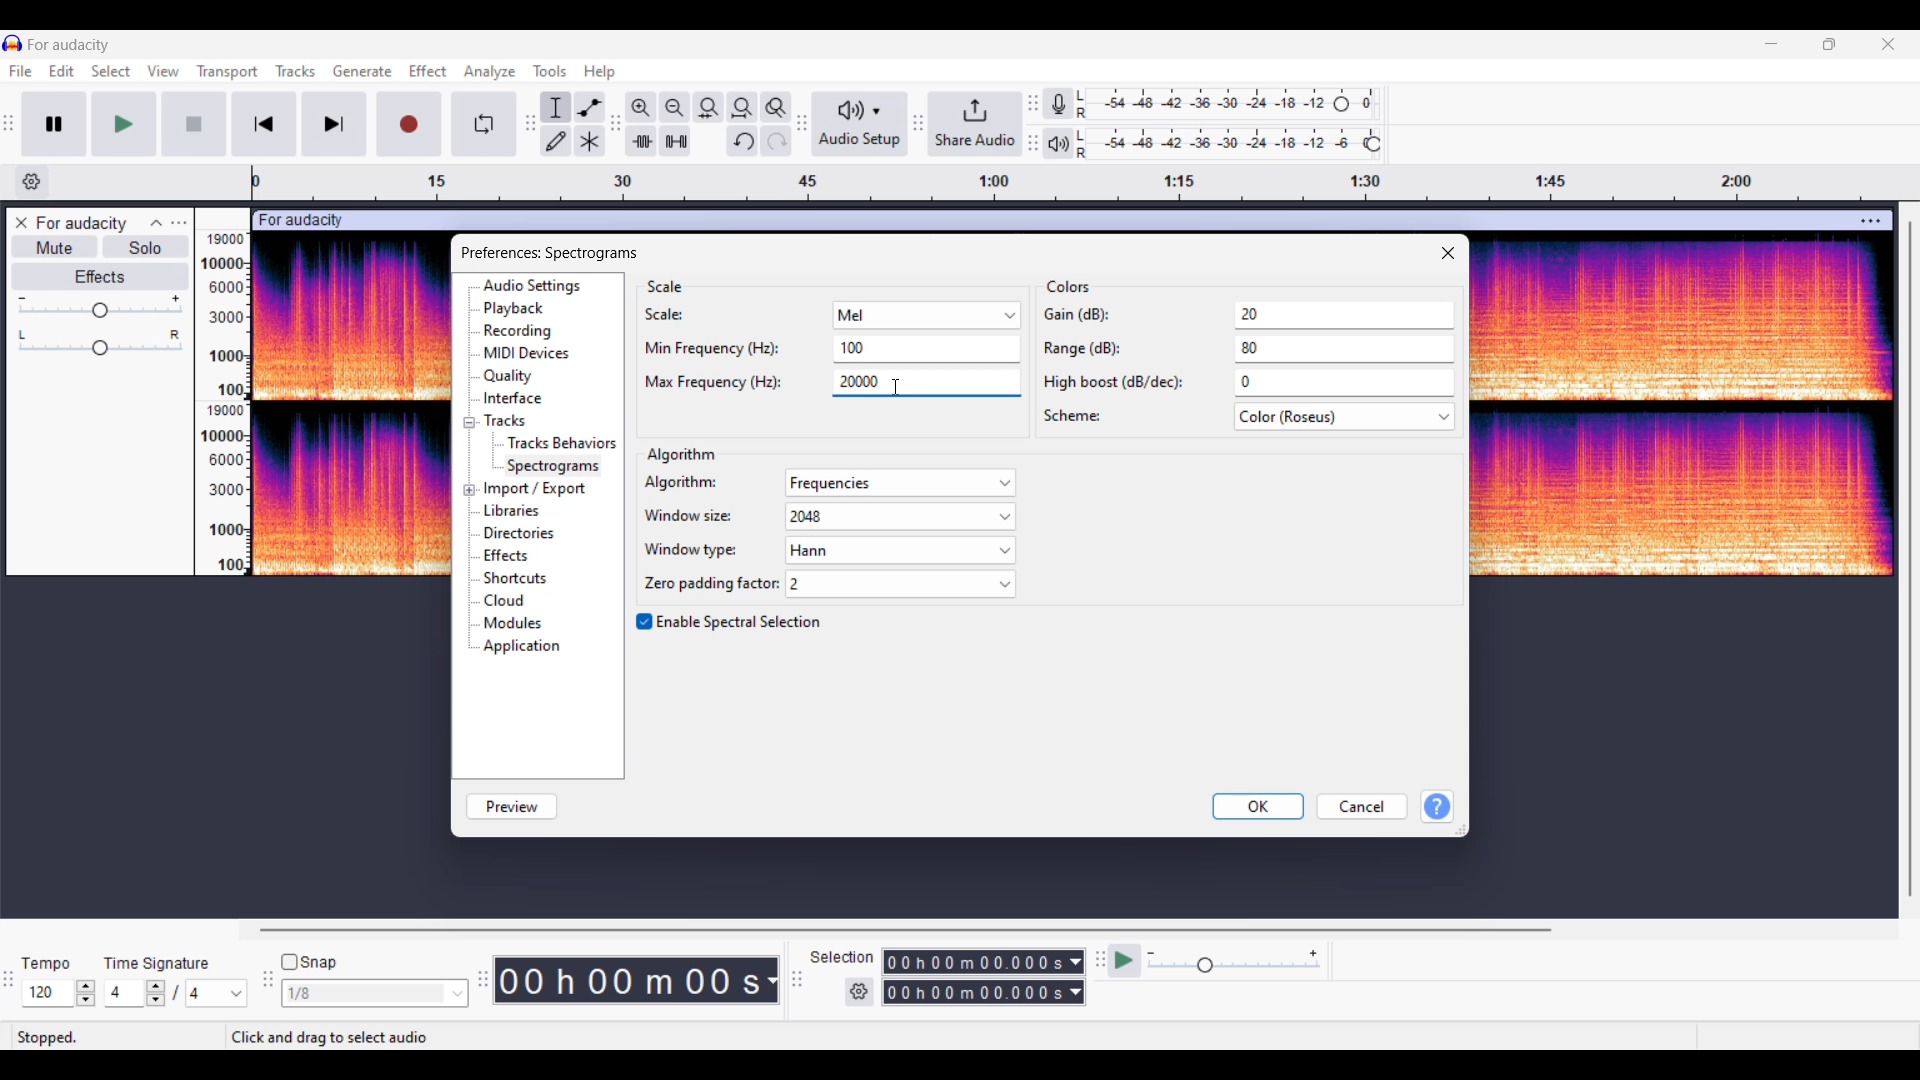 This screenshot has width=1920, height=1080. Describe the element at coordinates (526, 535) in the screenshot. I see `directories` at that location.